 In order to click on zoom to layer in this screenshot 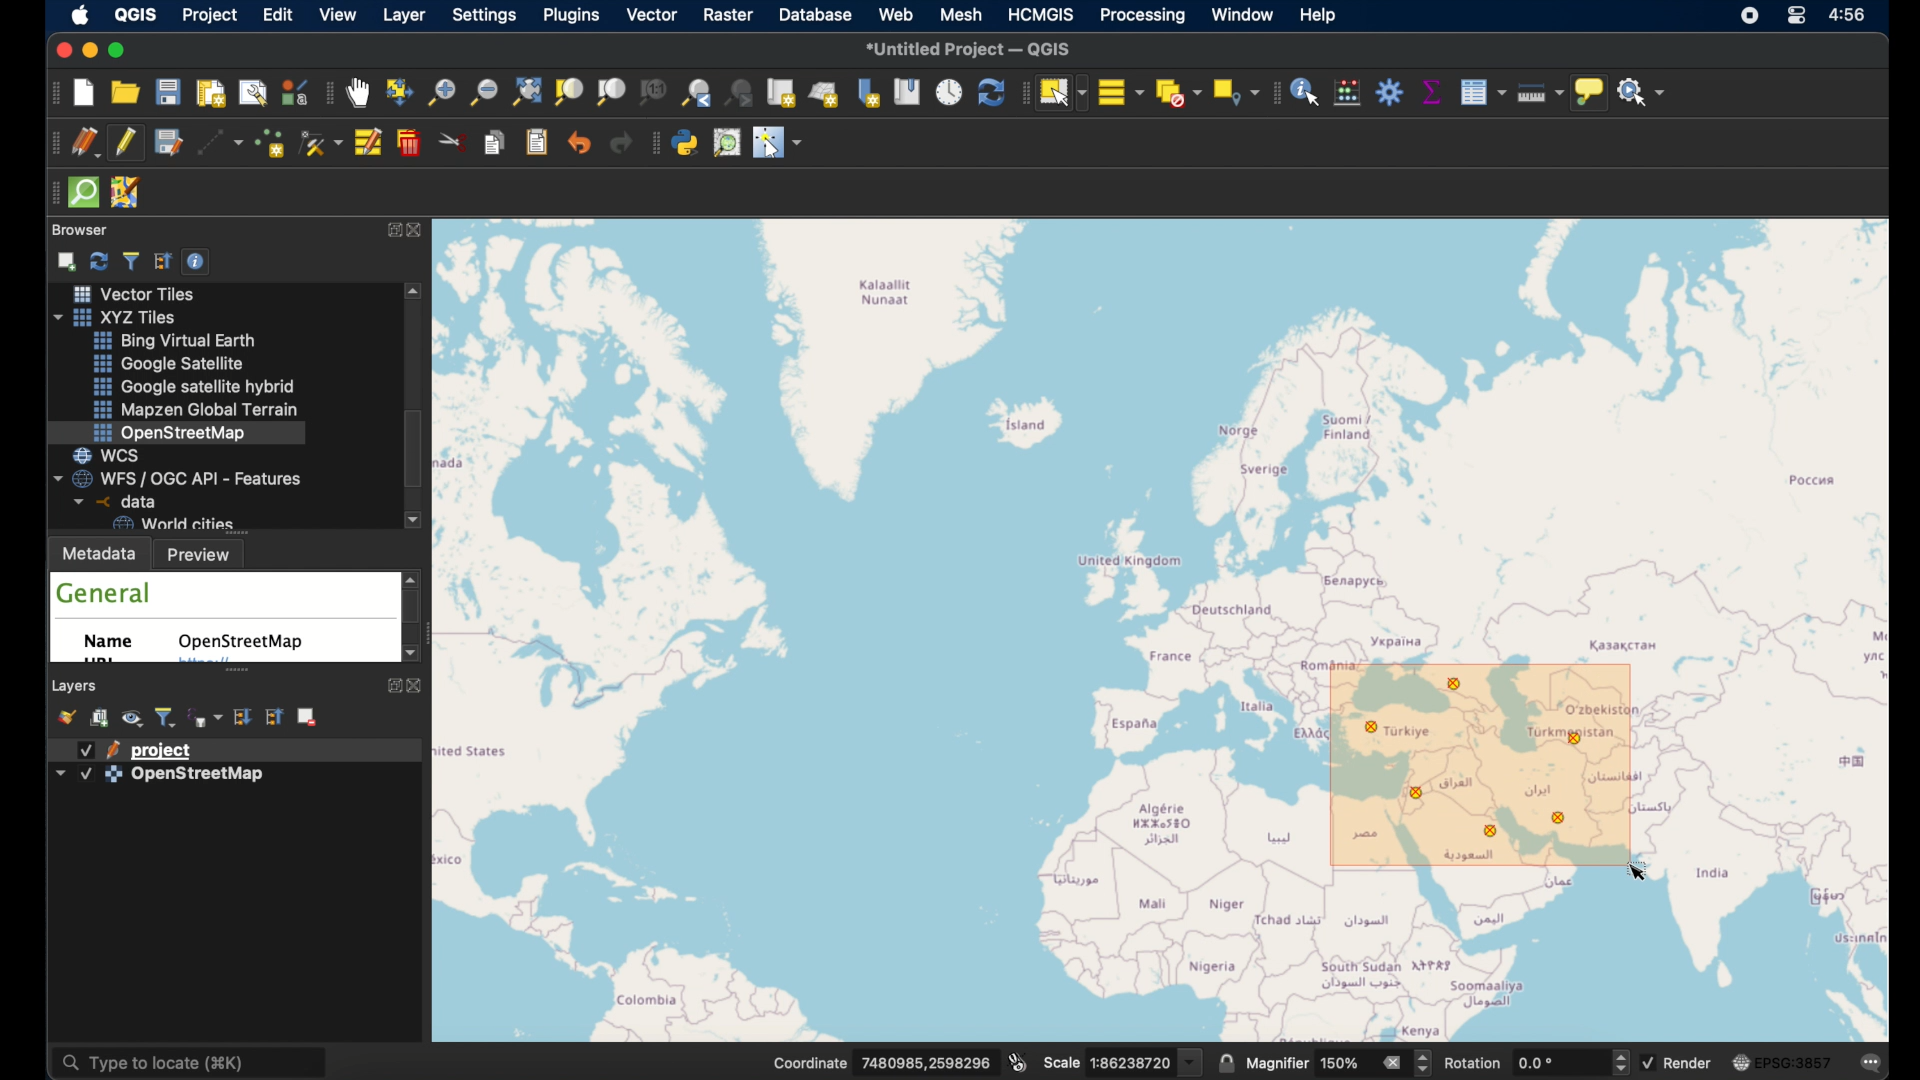, I will do `click(611, 93)`.